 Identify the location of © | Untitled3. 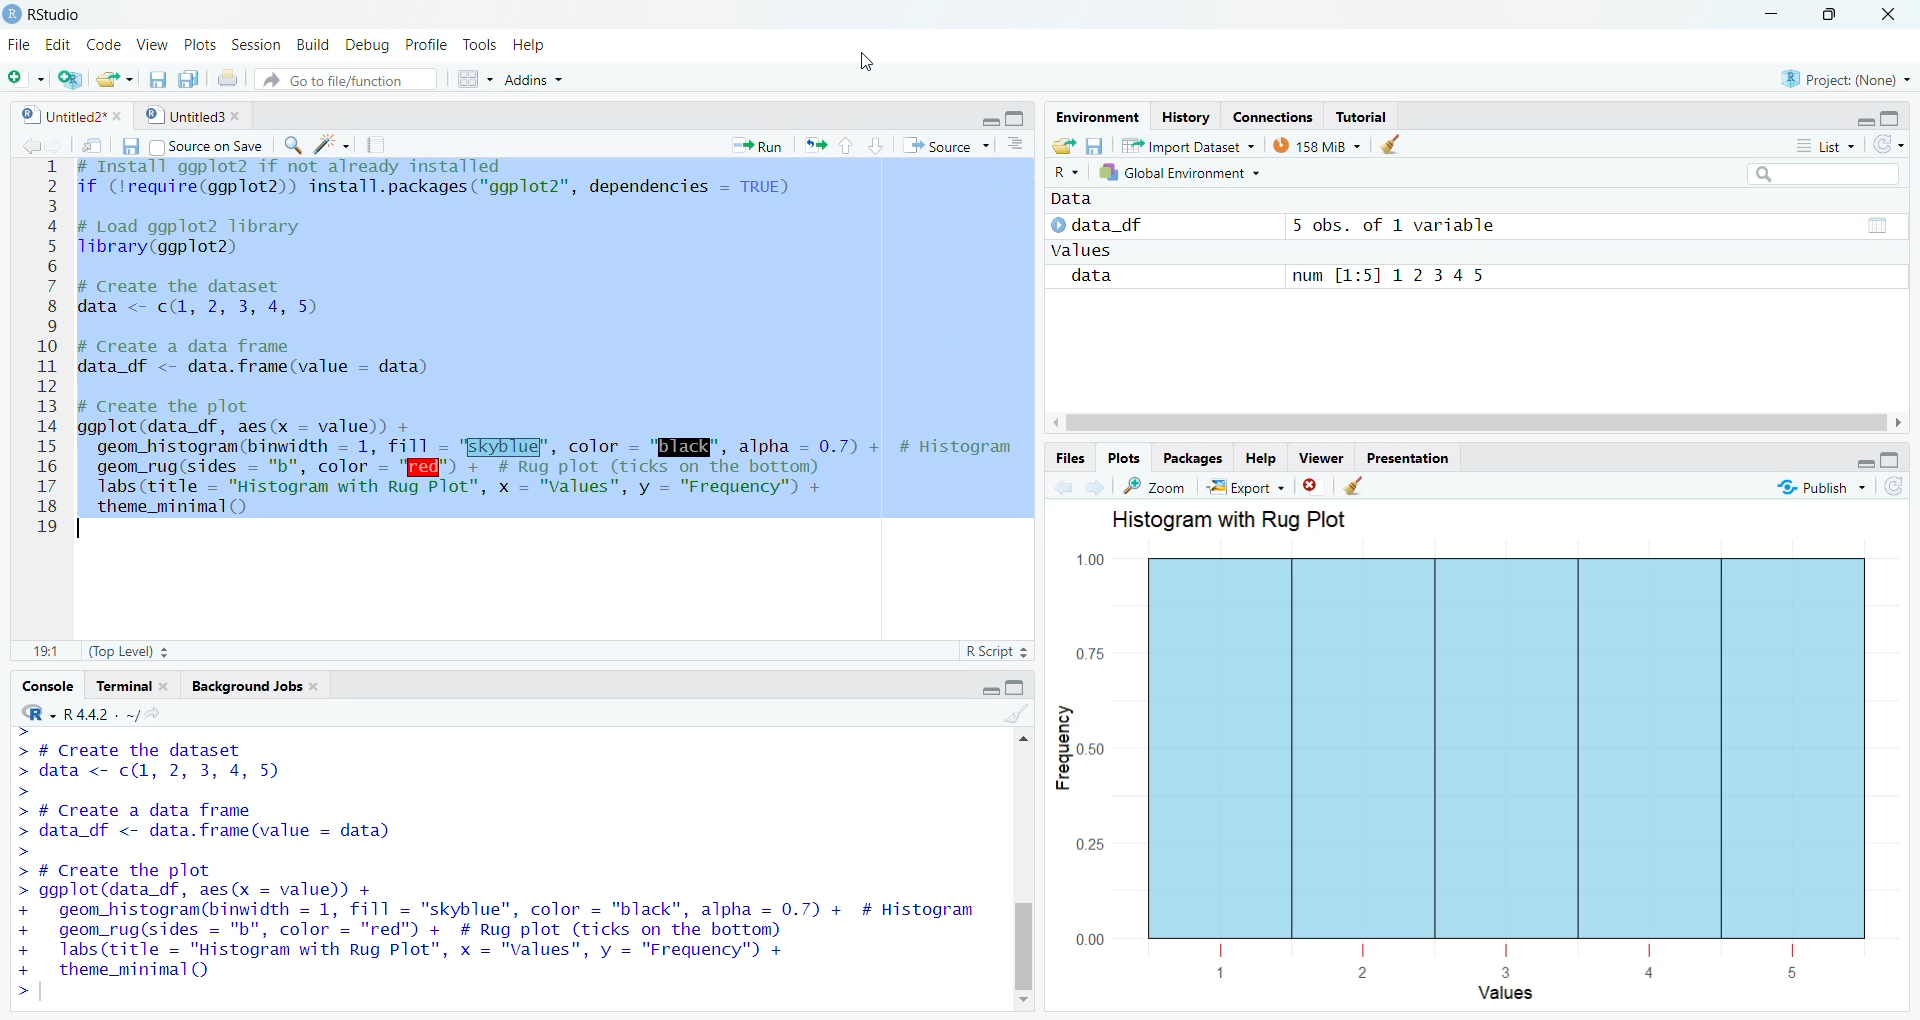
(176, 114).